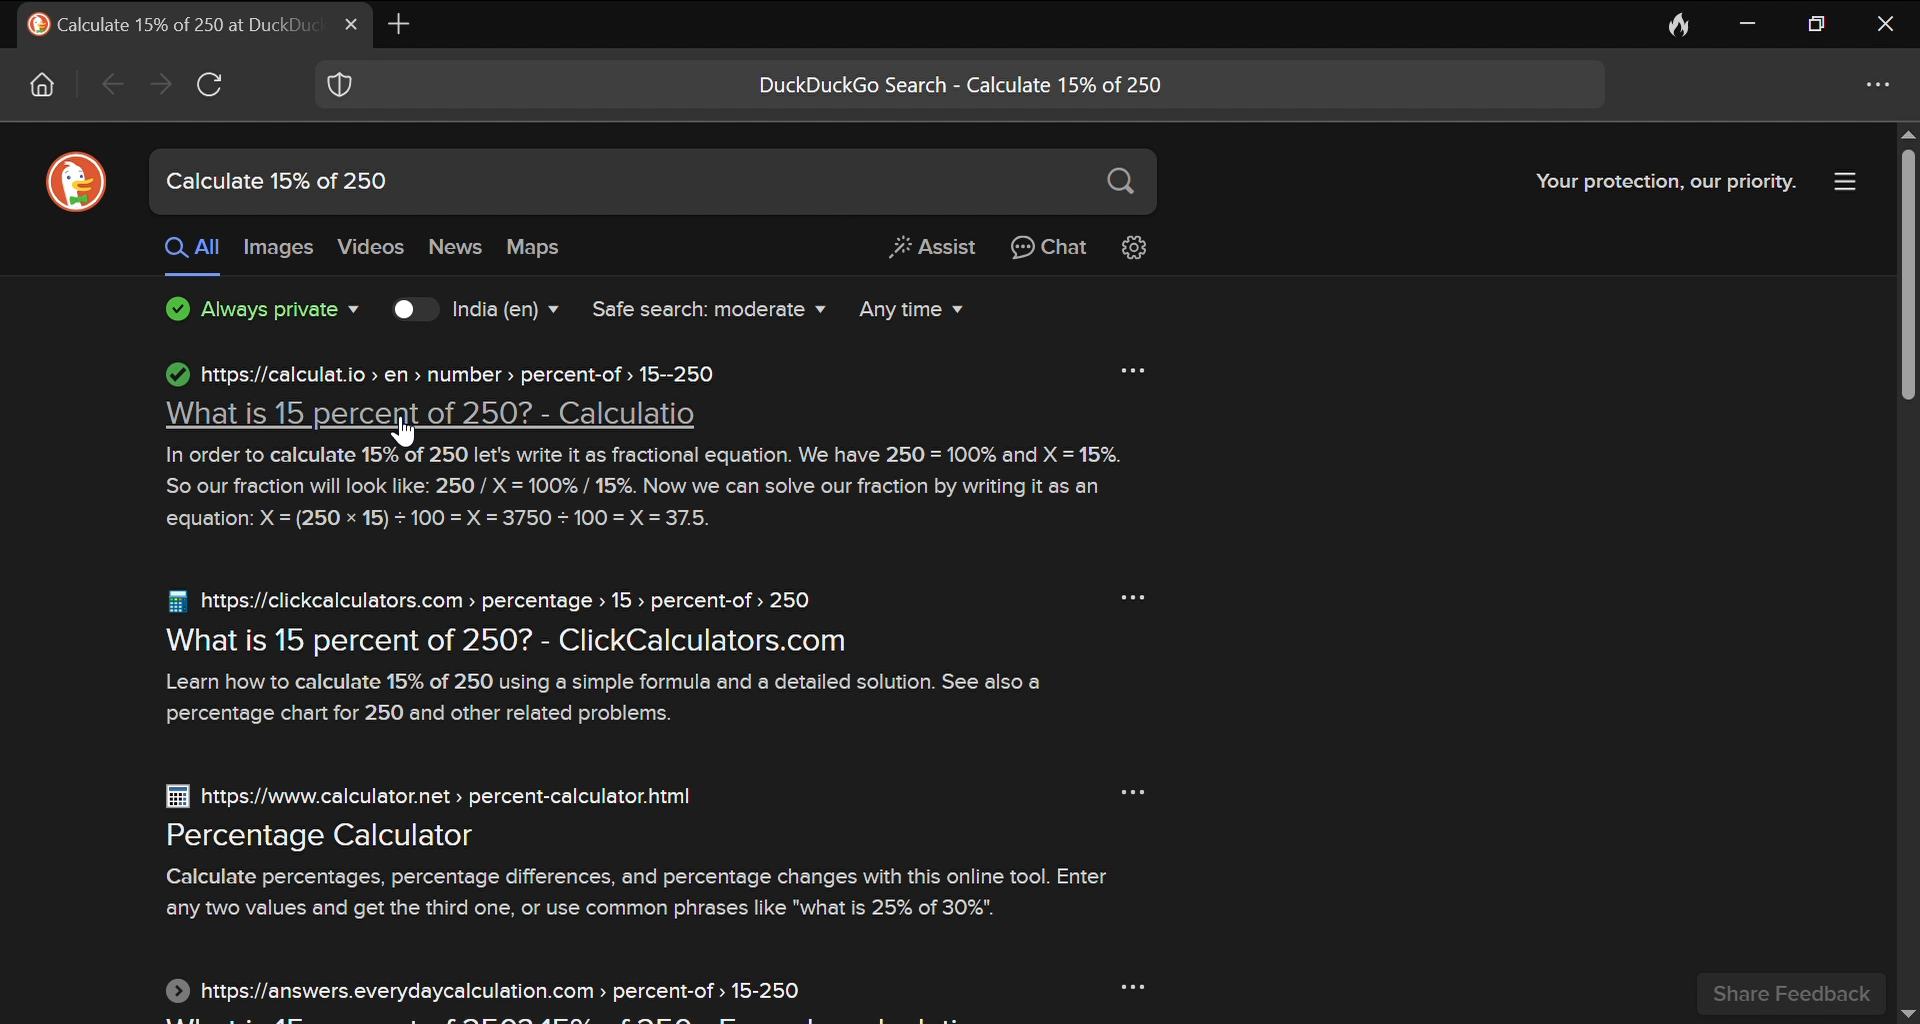  Describe the element at coordinates (932, 249) in the screenshot. I see `Generate short answer from the web` at that location.